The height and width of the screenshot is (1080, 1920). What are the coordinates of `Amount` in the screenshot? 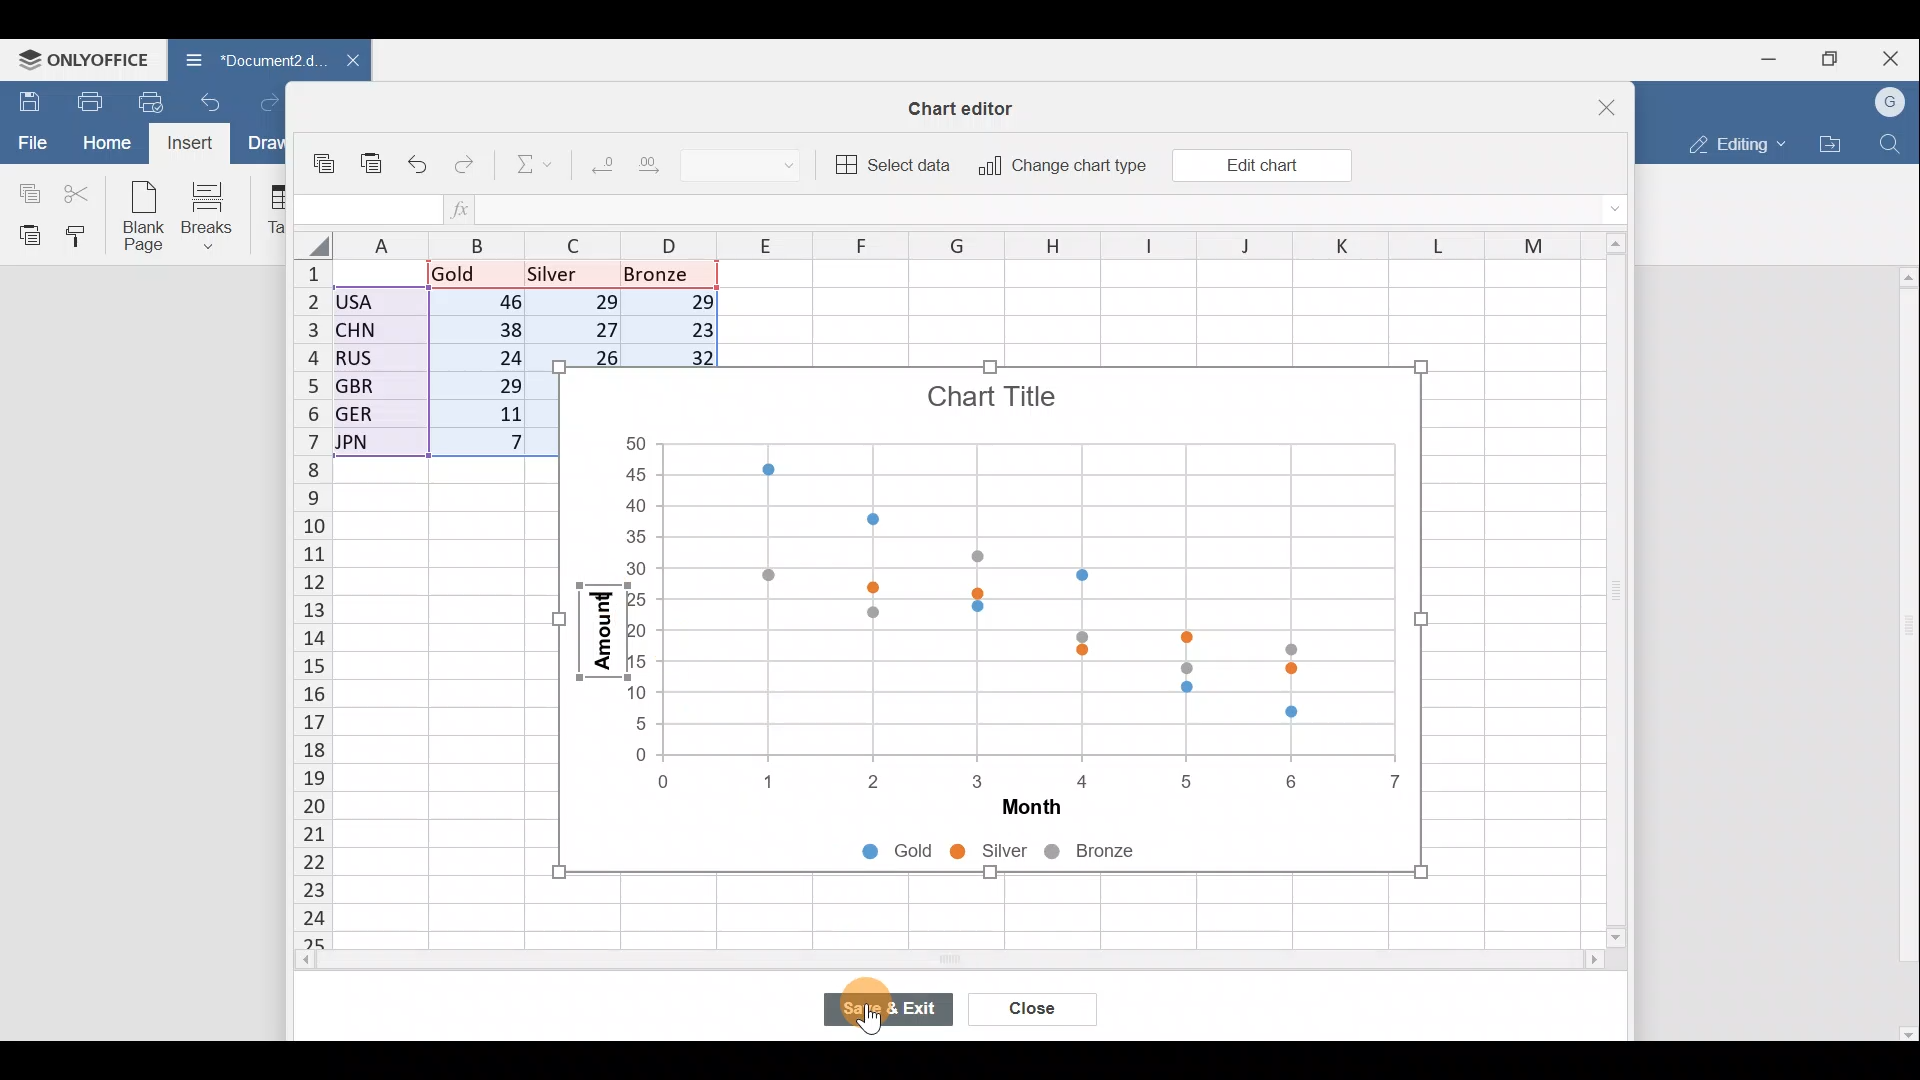 It's located at (596, 636).